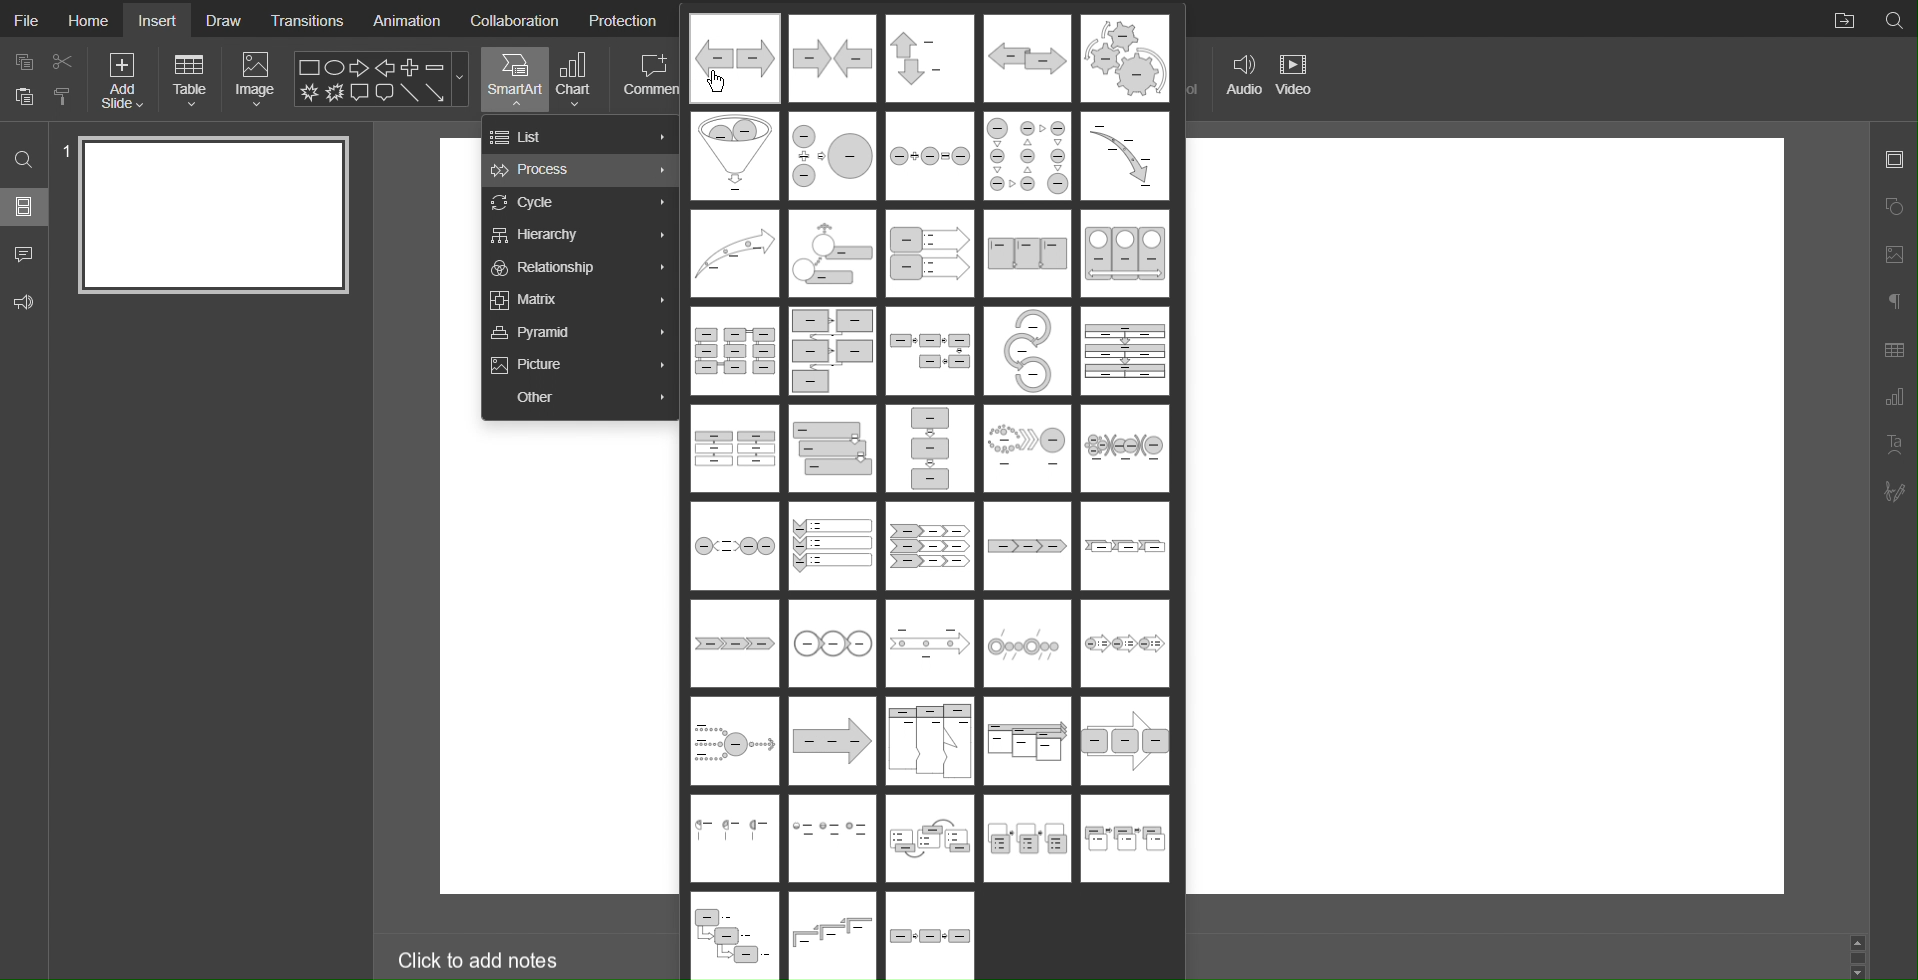  What do you see at coordinates (1893, 491) in the screenshot?
I see `Signature` at bounding box center [1893, 491].